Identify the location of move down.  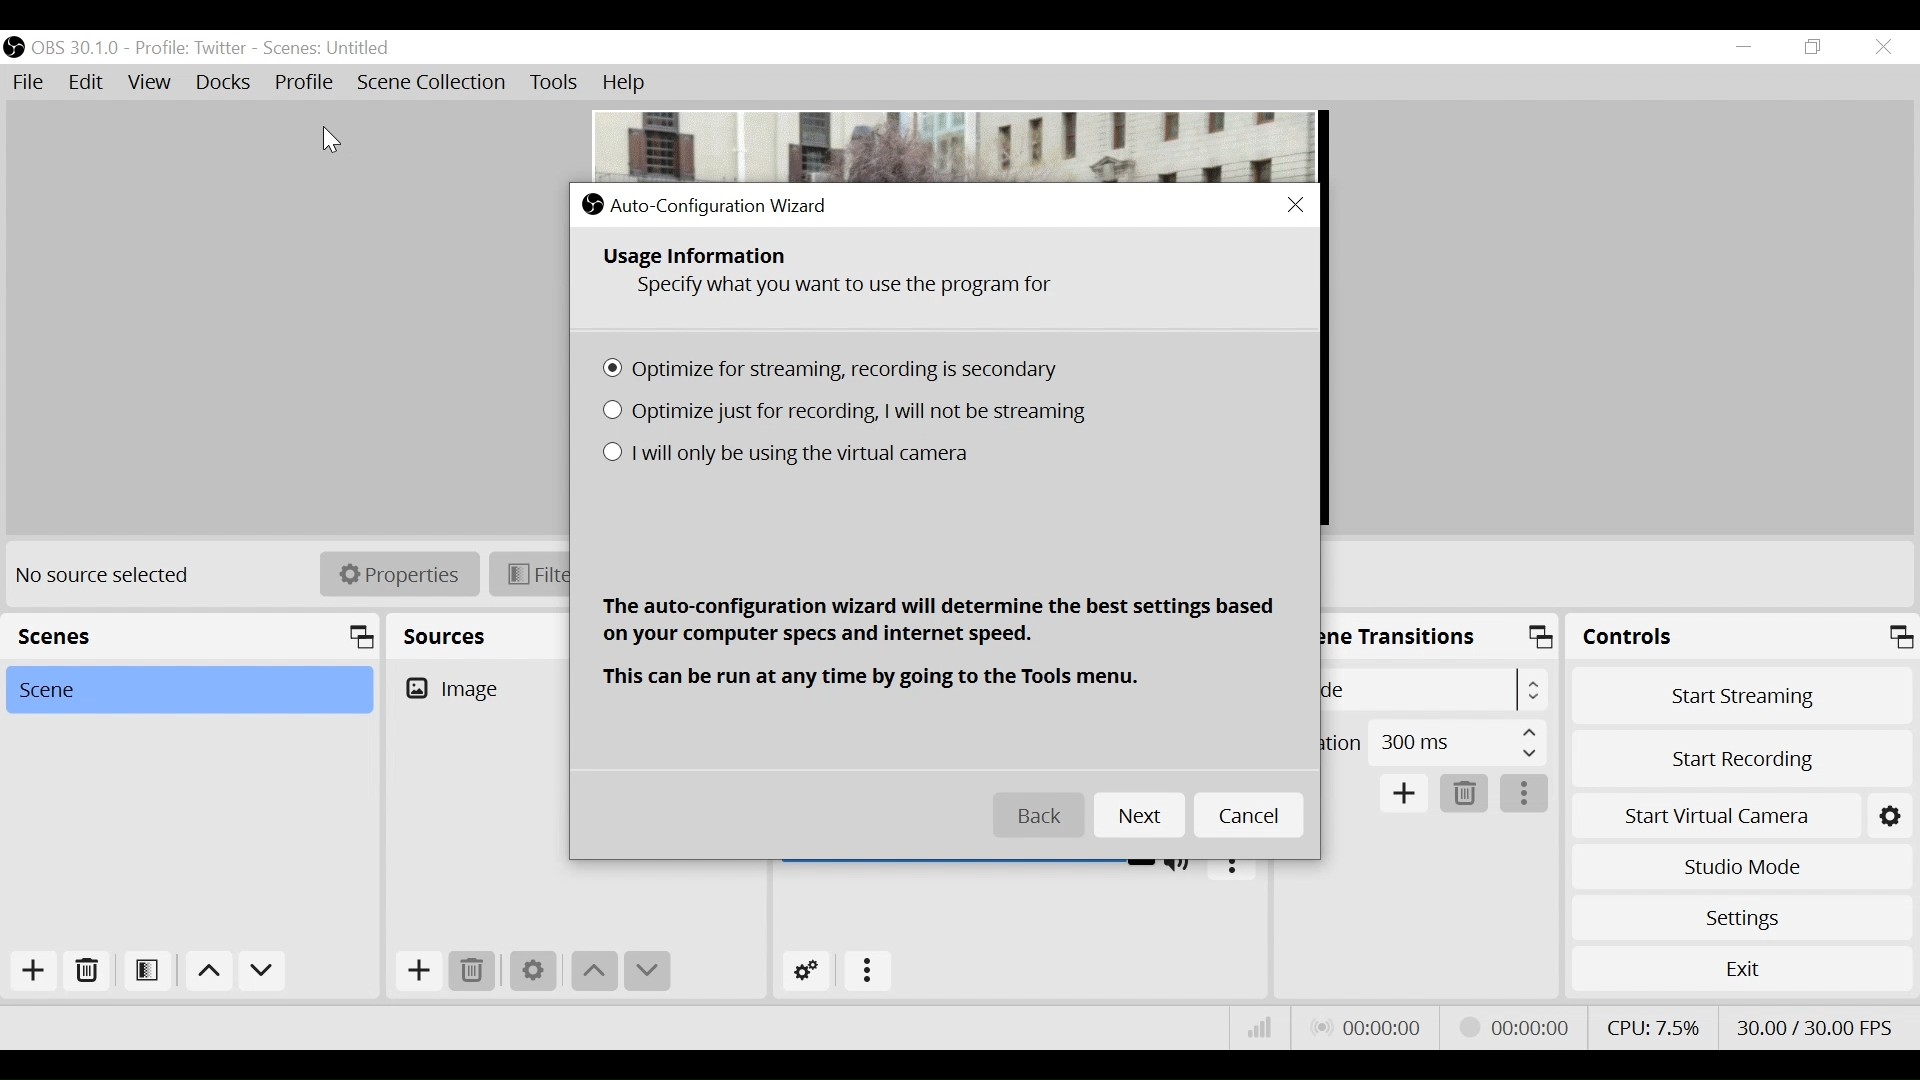
(263, 972).